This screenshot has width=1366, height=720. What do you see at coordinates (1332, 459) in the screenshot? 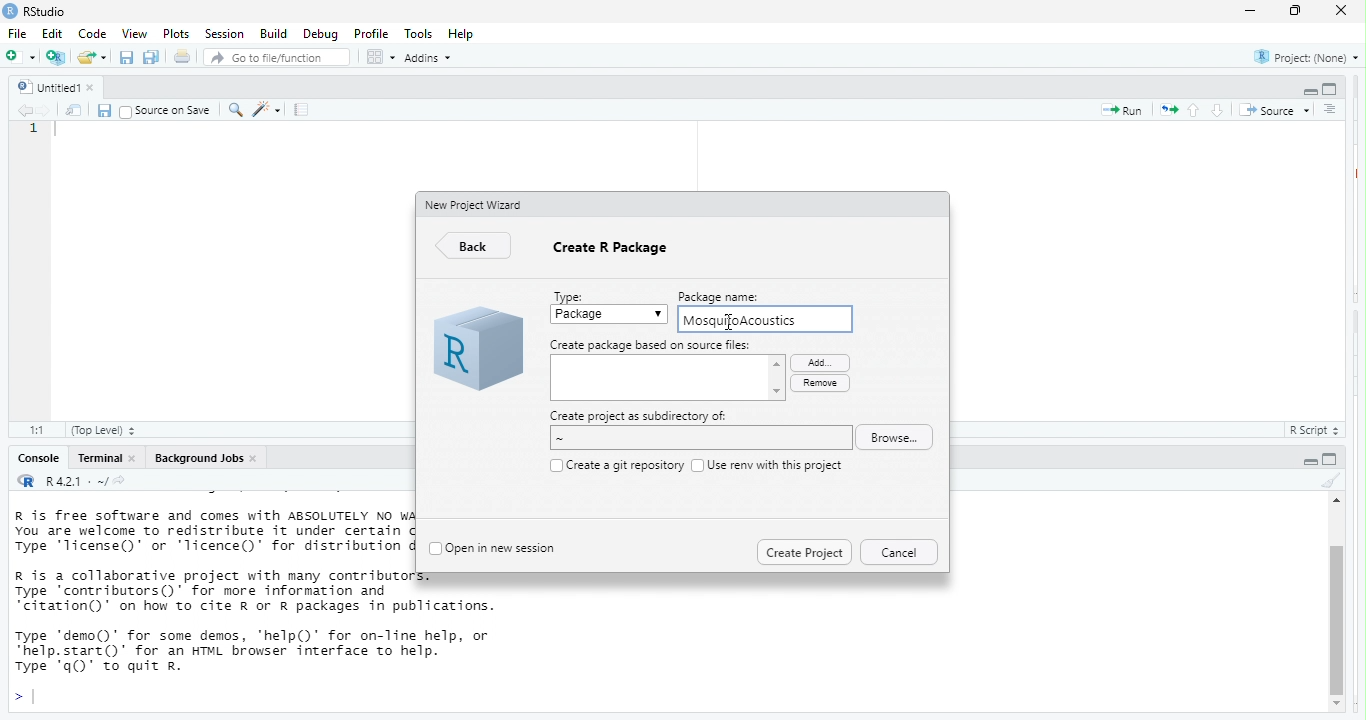
I see `hide console` at bounding box center [1332, 459].